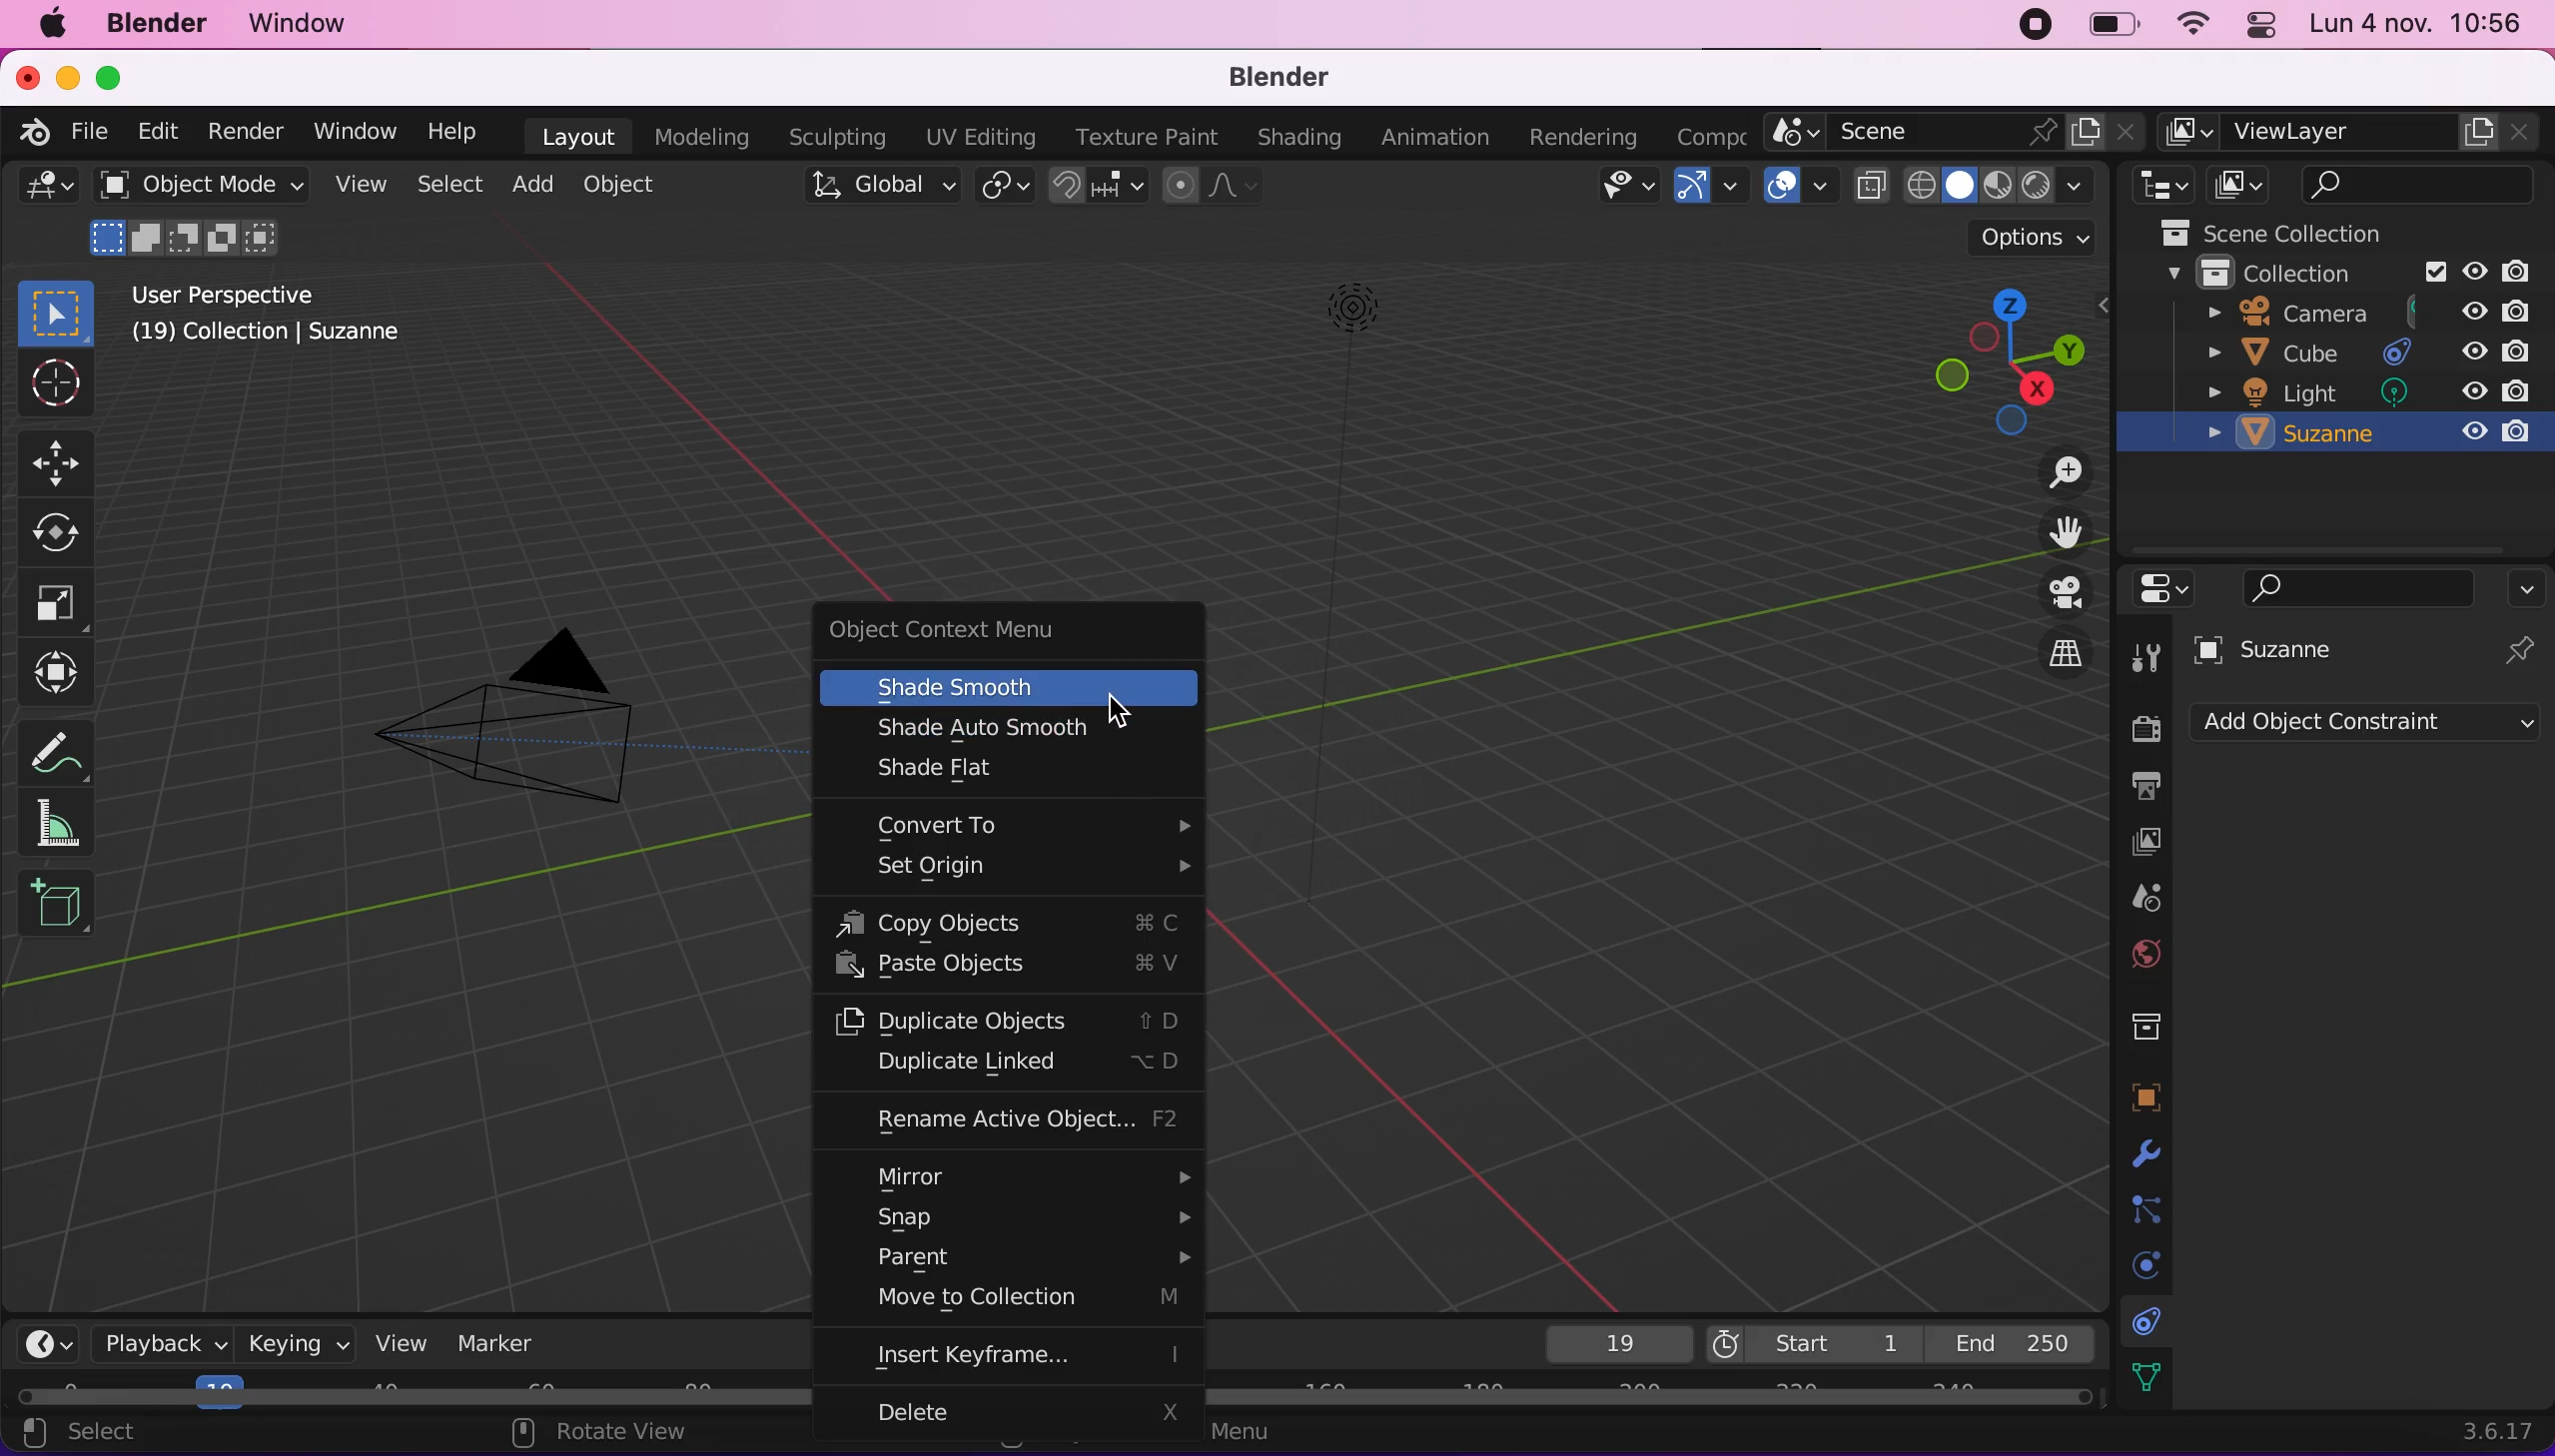 The image size is (2555, 1456). Describe the element at coordinates (2416, 27) in the screenshot. I see `time and date` at that location.